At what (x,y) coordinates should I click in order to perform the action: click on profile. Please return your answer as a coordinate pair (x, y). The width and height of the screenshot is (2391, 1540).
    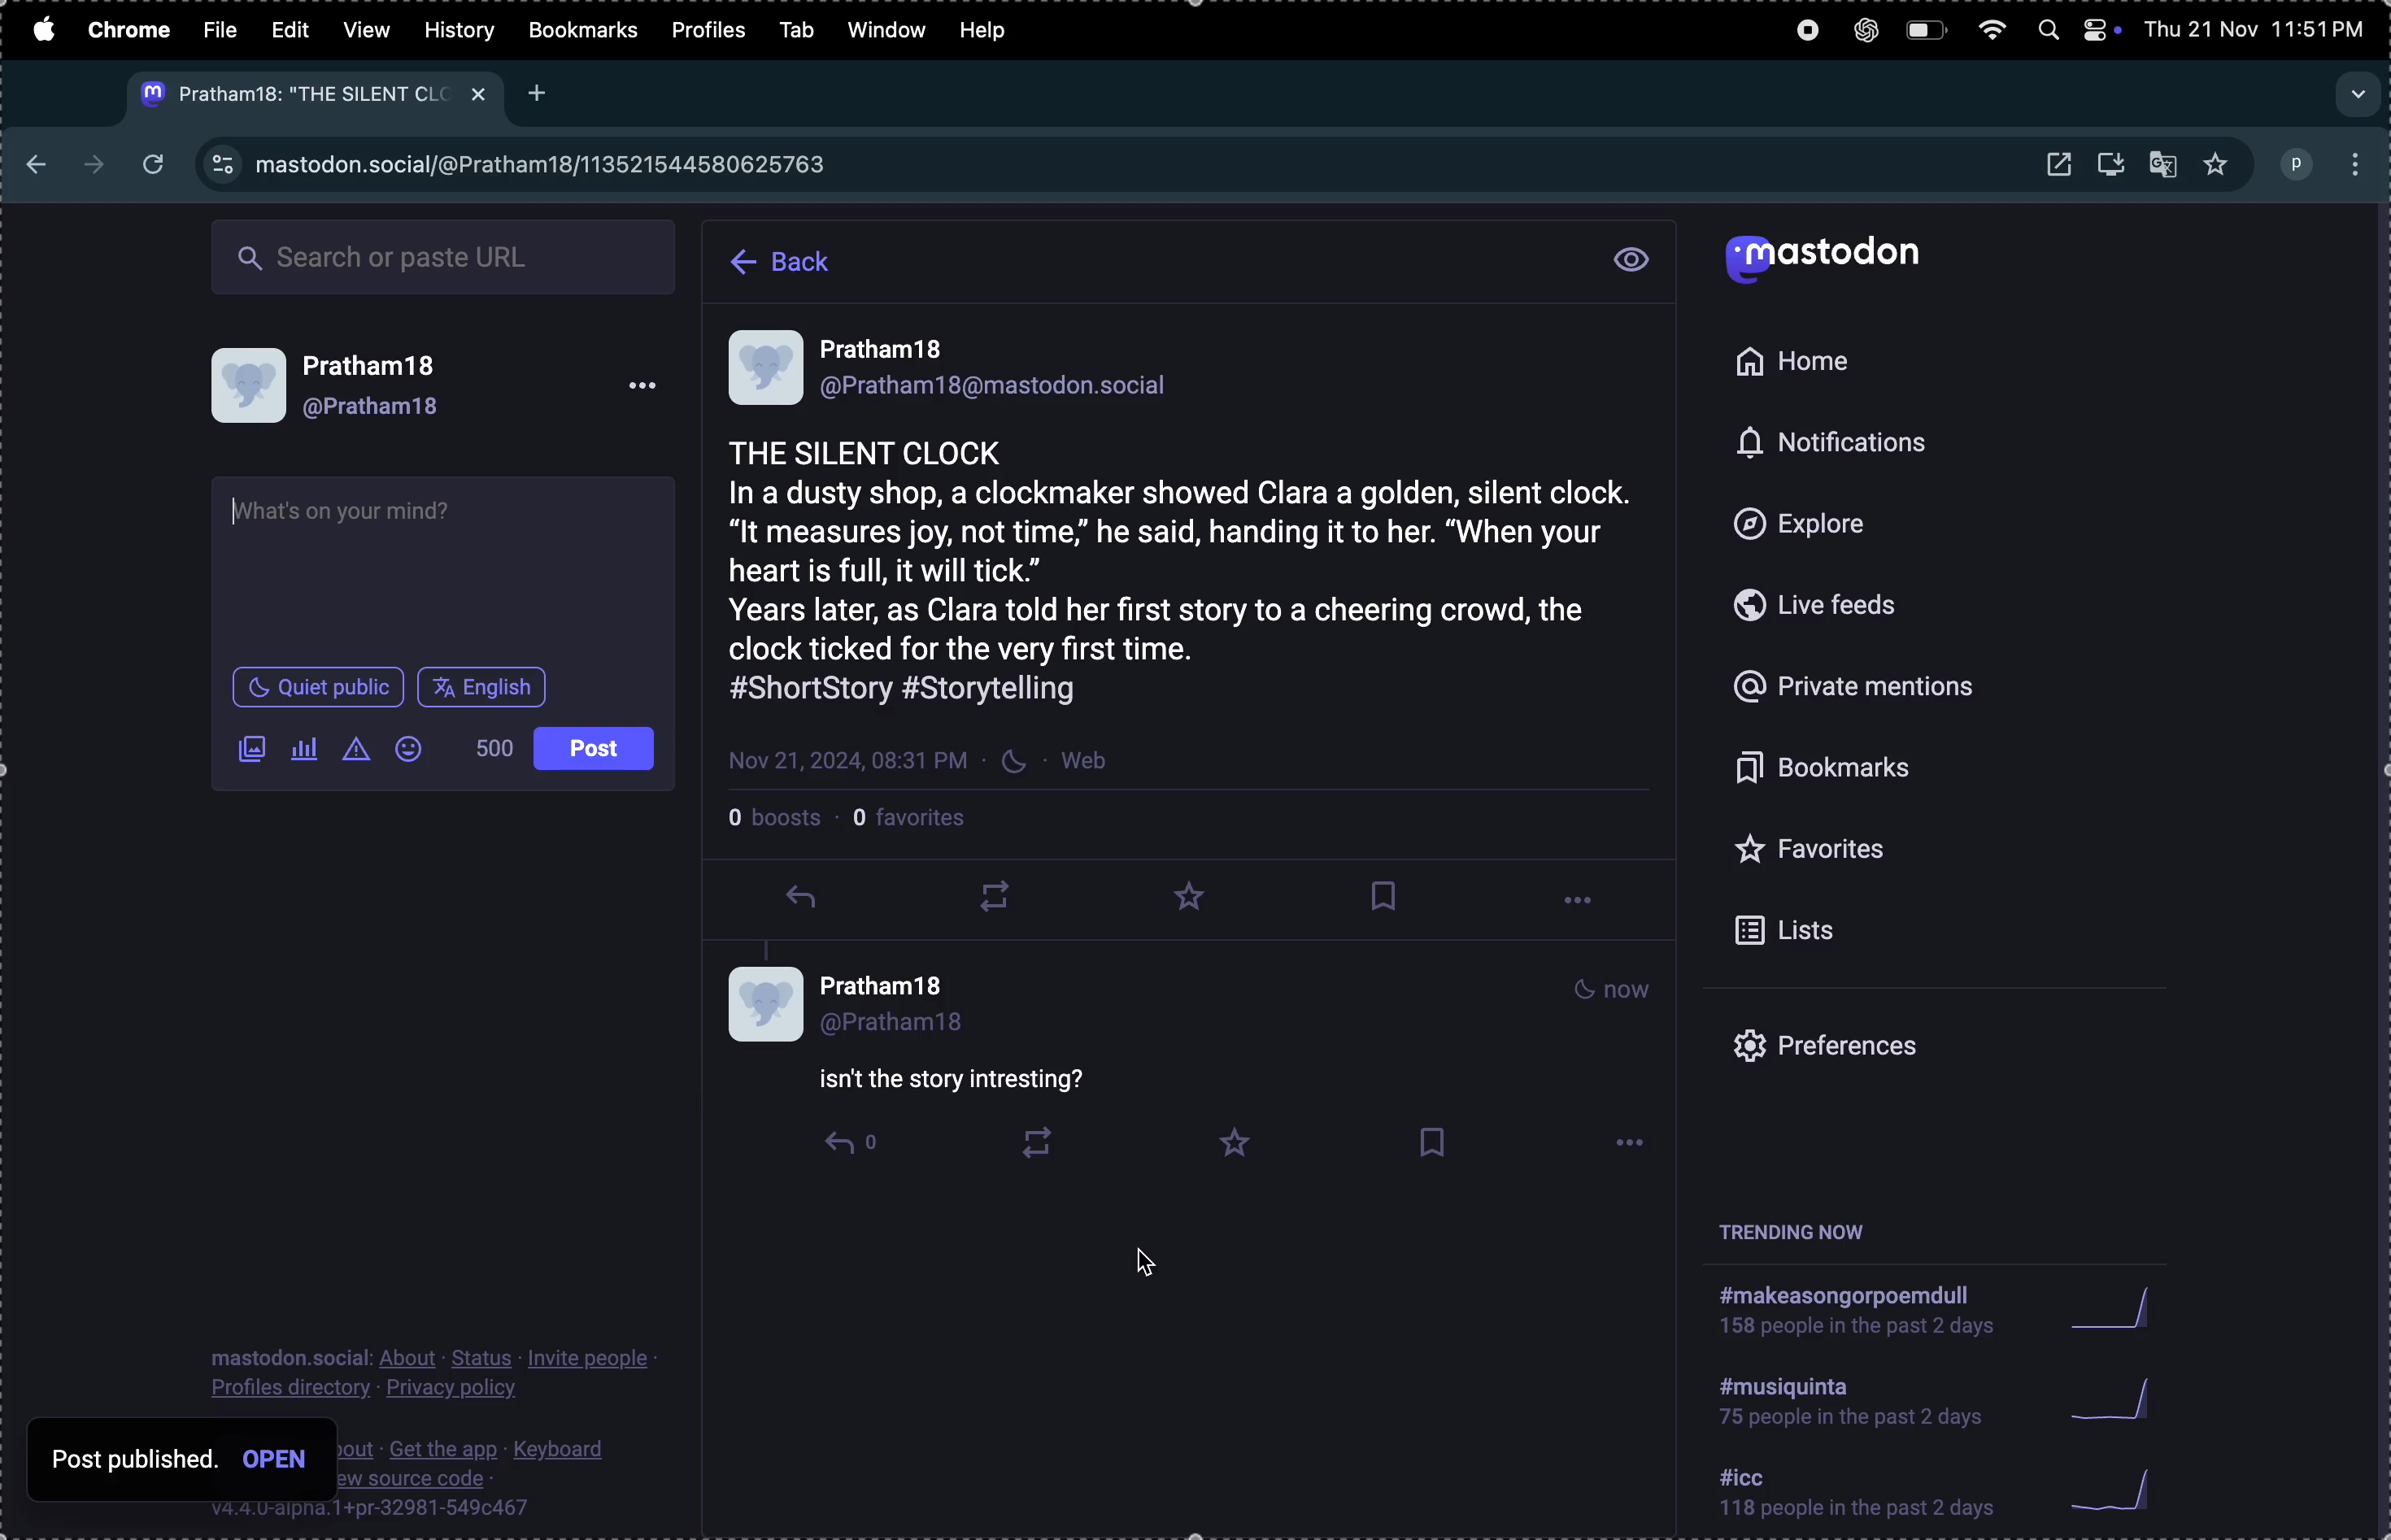
    Looking at the image, I should click on (713, 32).